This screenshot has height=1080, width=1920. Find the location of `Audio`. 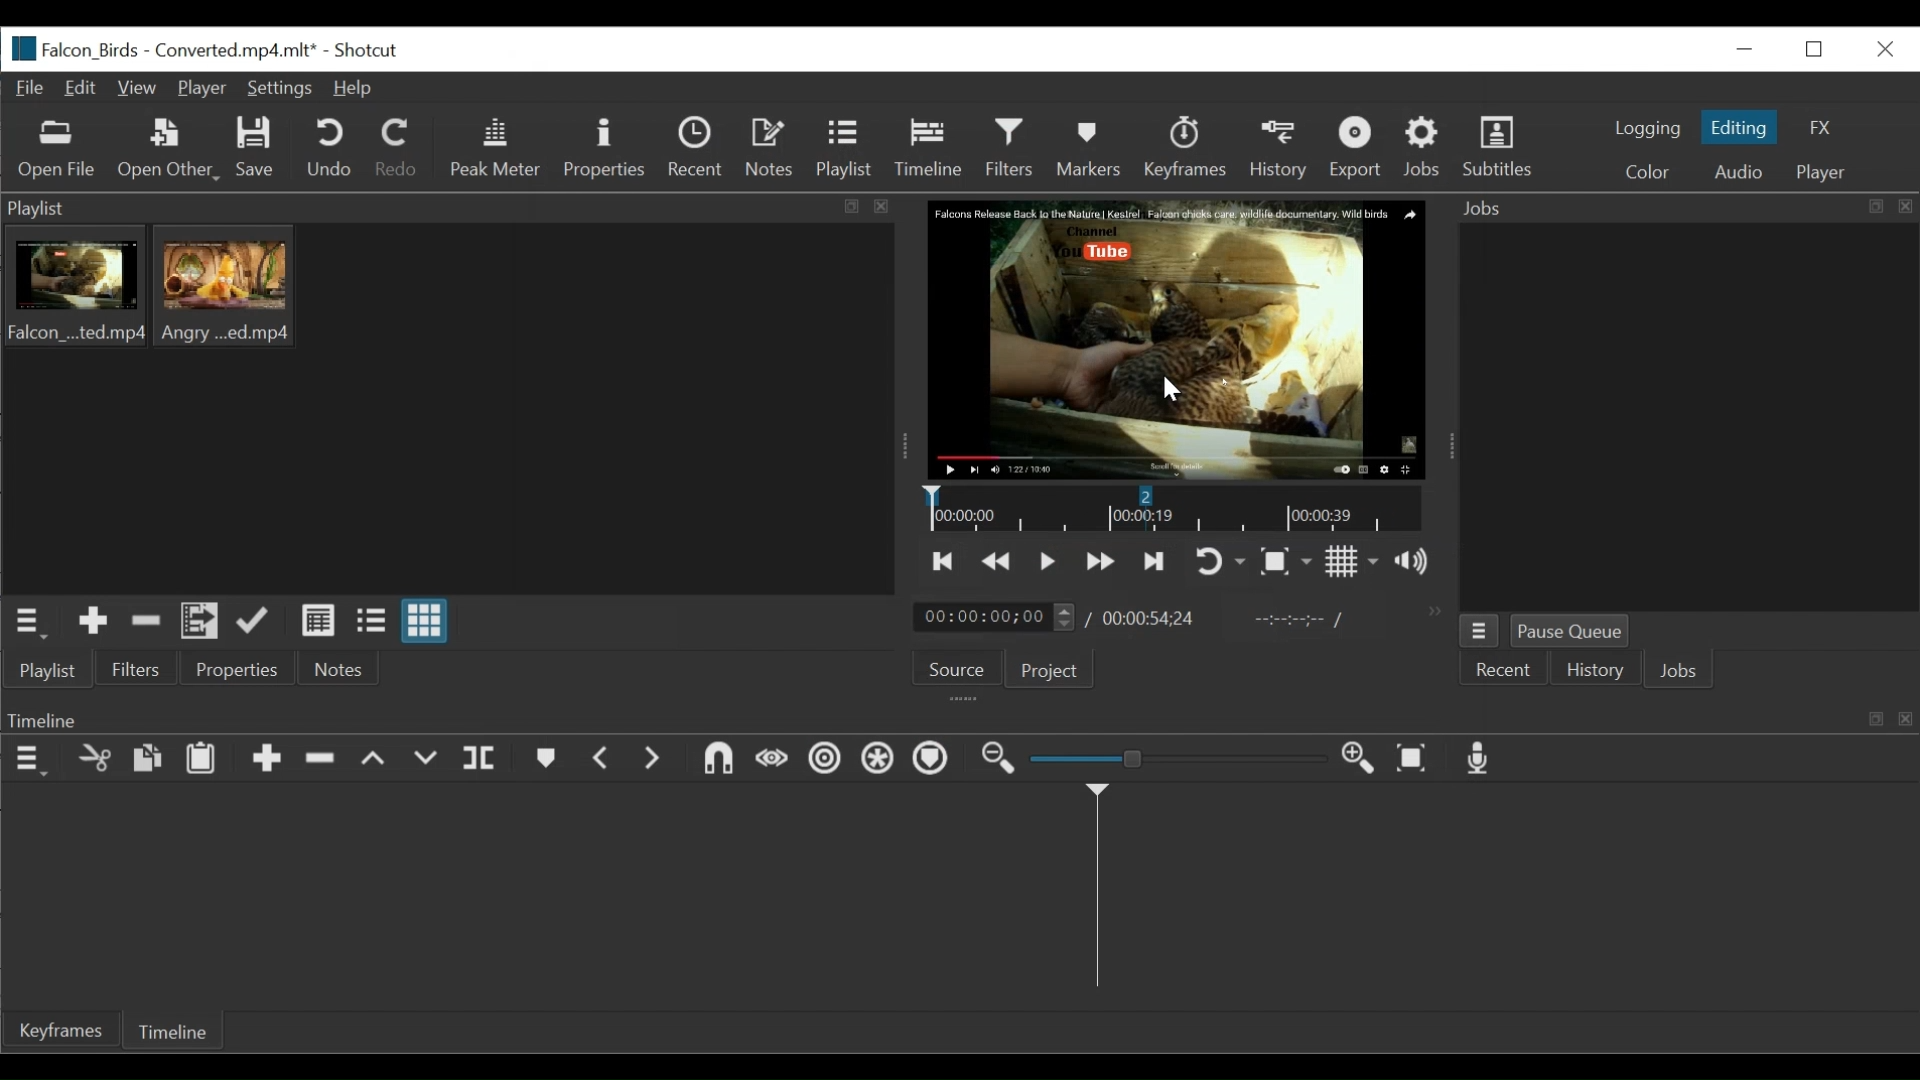

Audio is located at coordinates (1741, 172).